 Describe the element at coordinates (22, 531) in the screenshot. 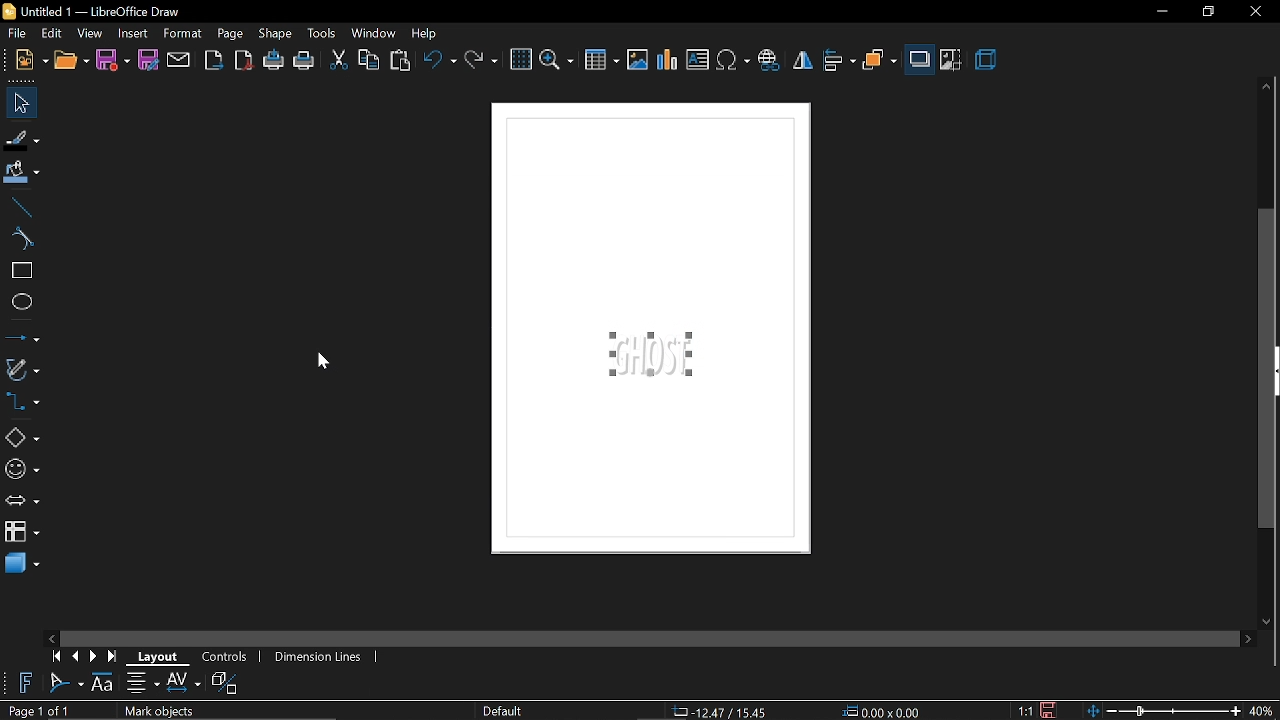

I see `flowchart` at that location.